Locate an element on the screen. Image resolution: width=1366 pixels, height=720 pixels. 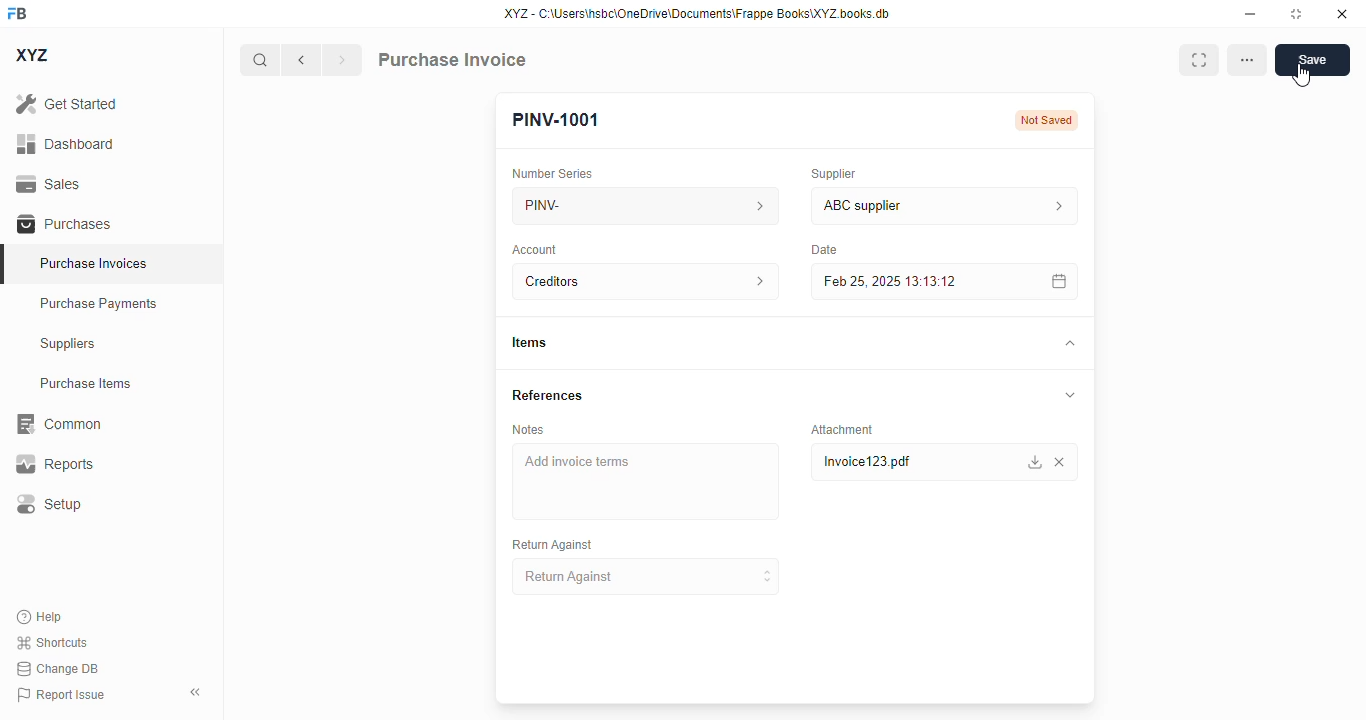
sales is located at coordinates (52, 184).